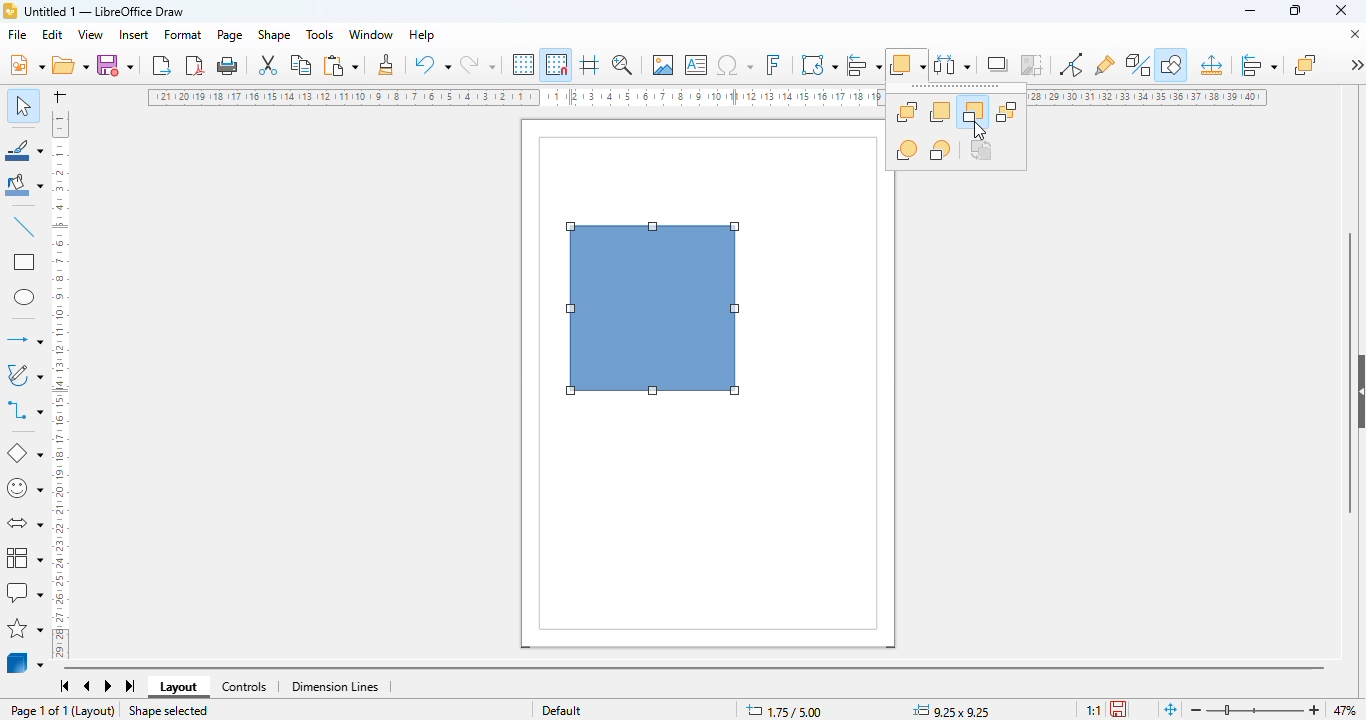  Describe the element at coordinates (773, 64) in the screenshot. I see `insert fontwork text` at that location.